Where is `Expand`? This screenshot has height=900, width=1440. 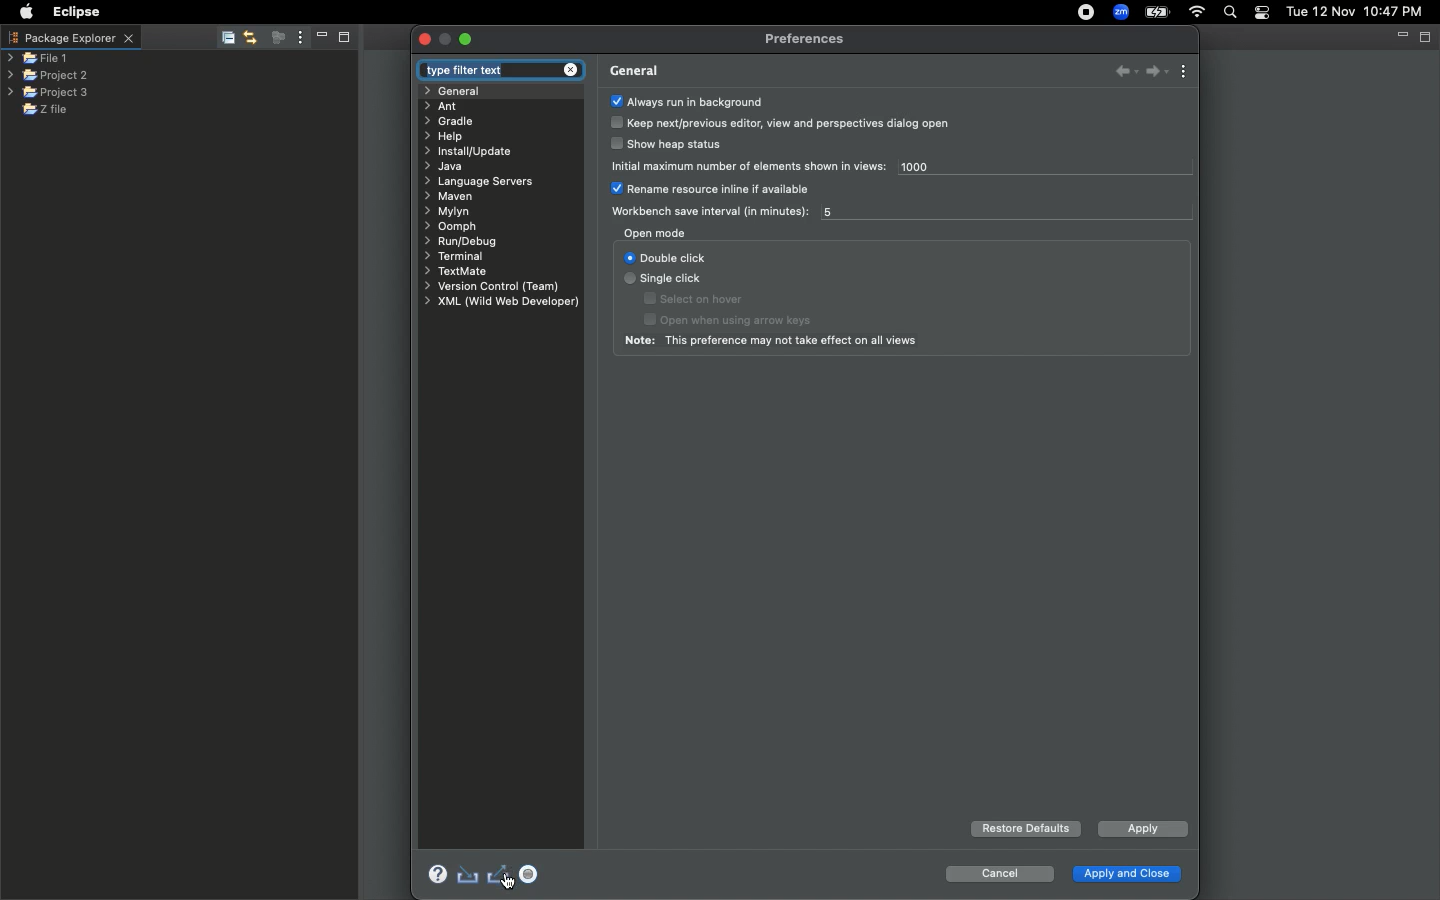 Expand is located at coordinates (465, 40).